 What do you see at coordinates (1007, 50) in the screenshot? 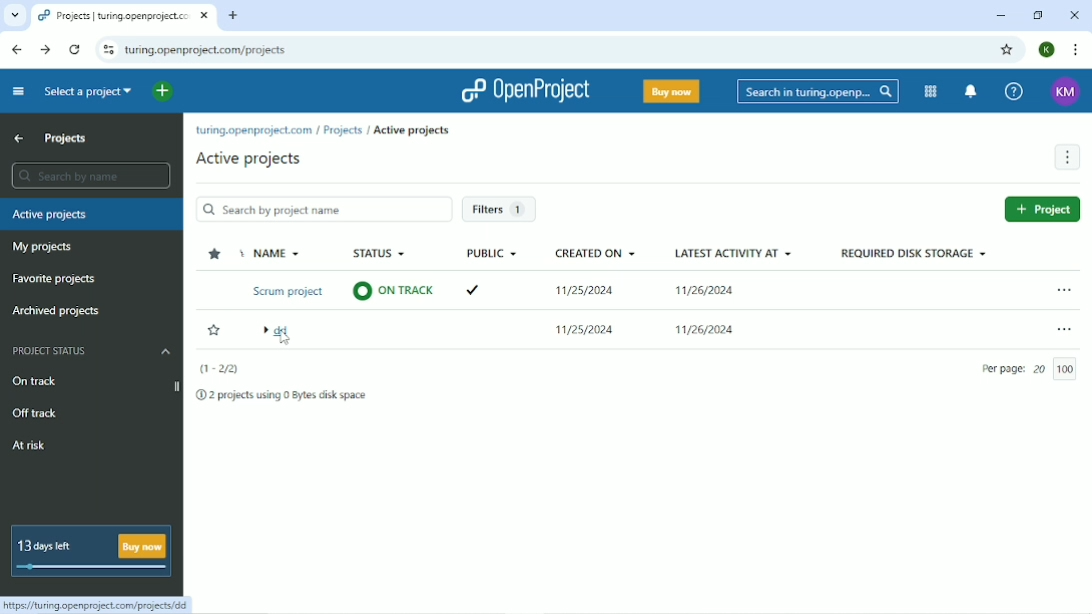
I see `Bookmark this tab` at bounding box center [1007, 50].